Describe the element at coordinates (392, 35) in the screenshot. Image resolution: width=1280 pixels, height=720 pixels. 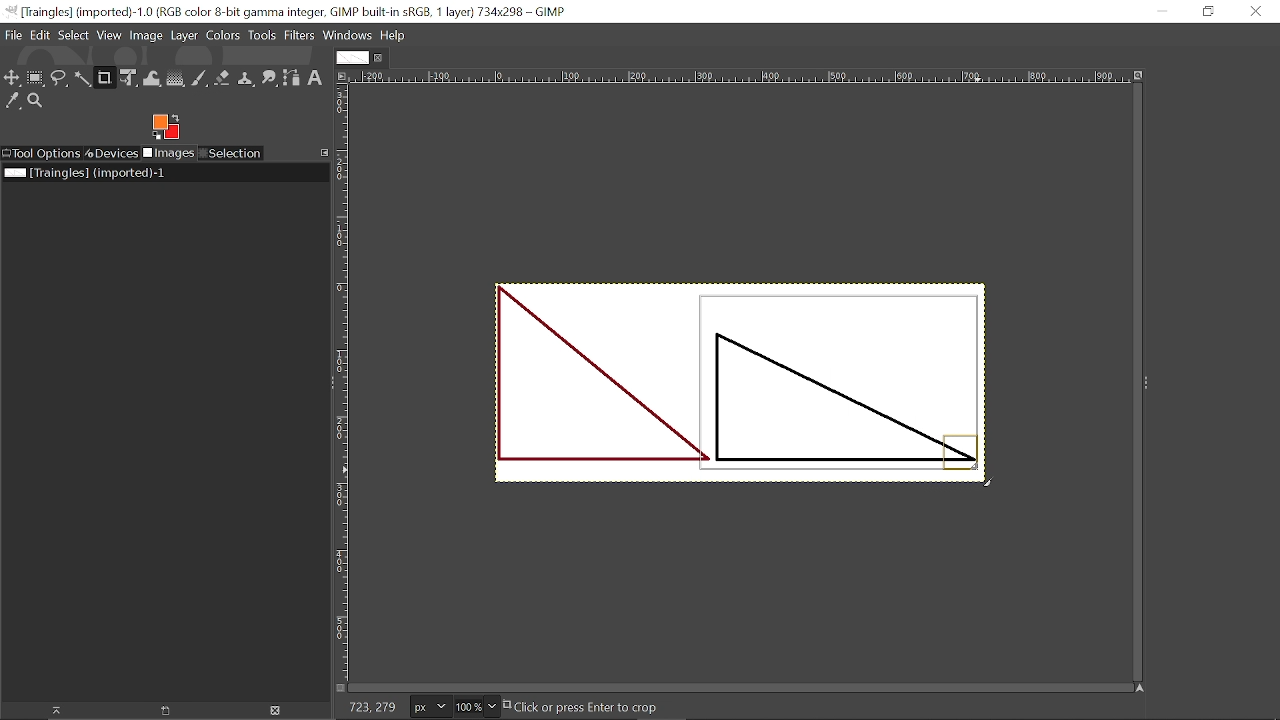
I see `Help` at that location.